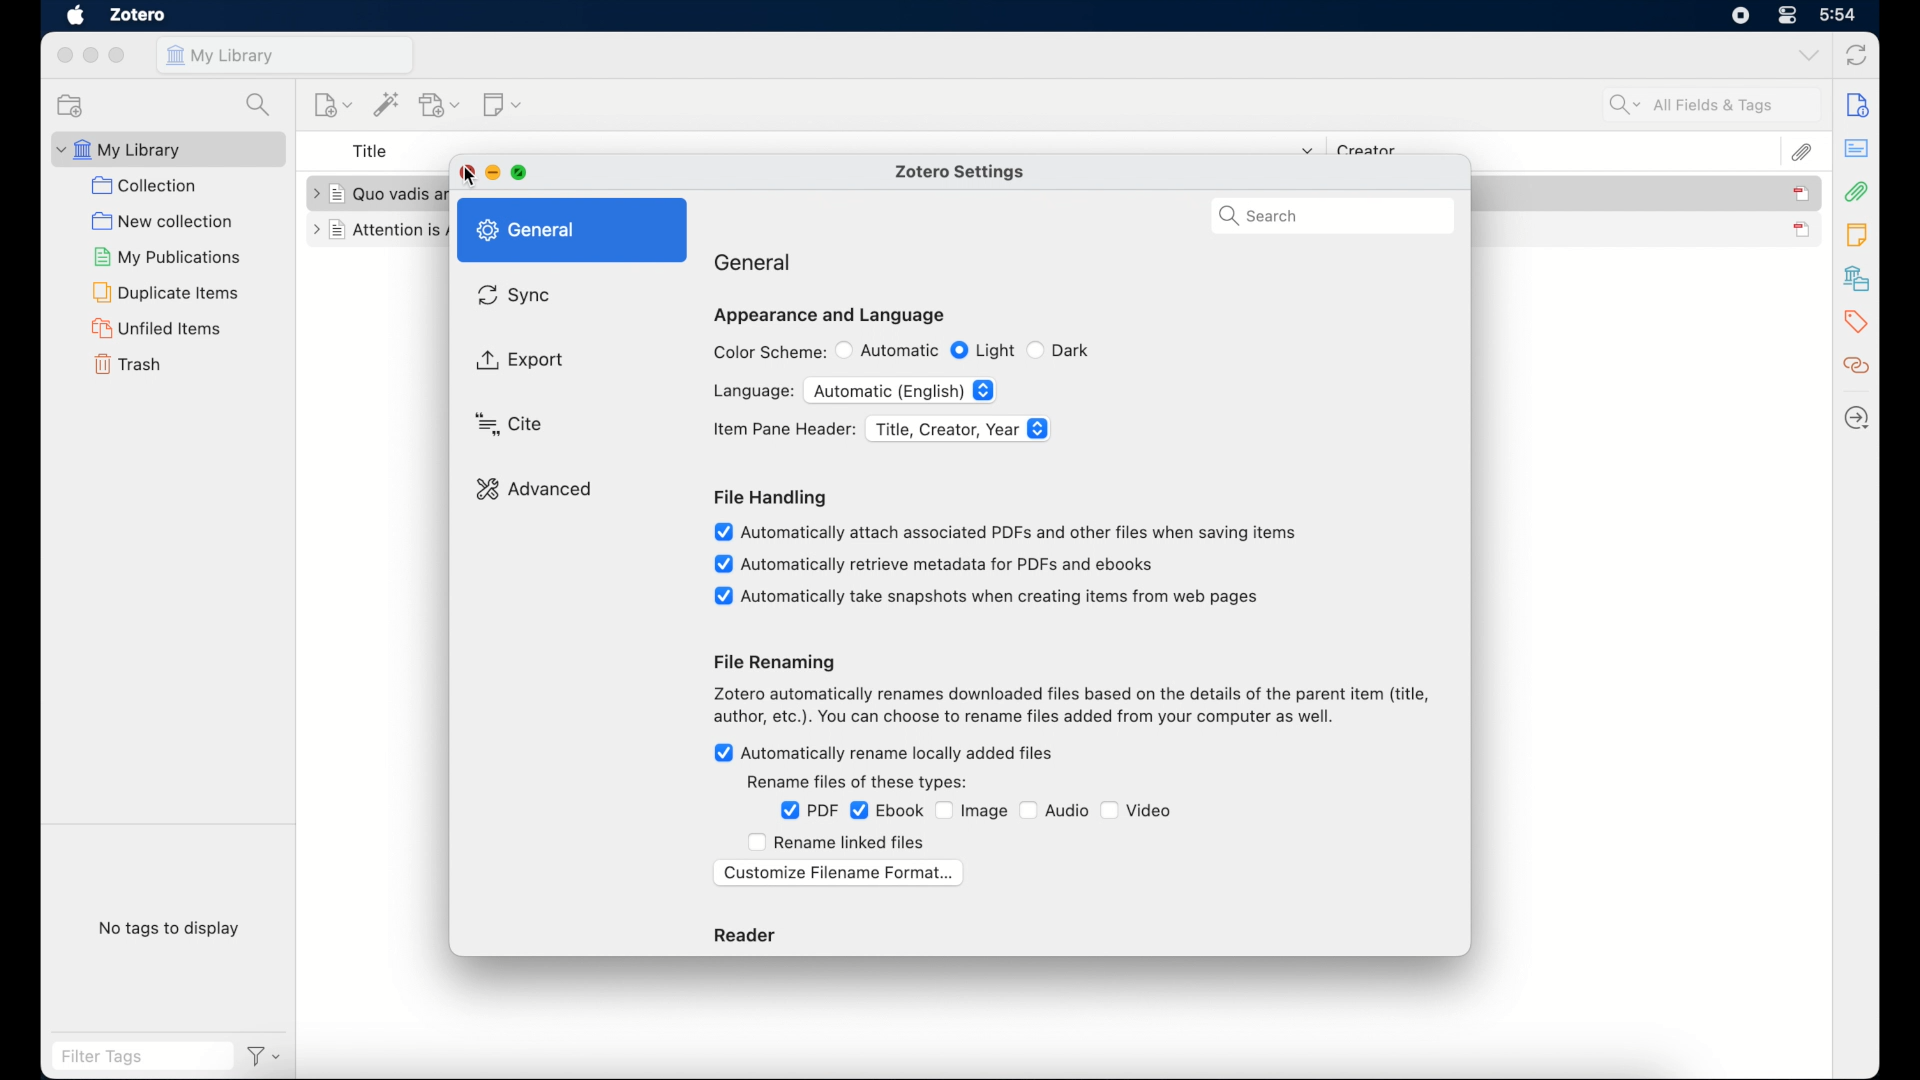  Describe the element at coordinates (167, 223) in the screenshot. I see `new collection` at that location.